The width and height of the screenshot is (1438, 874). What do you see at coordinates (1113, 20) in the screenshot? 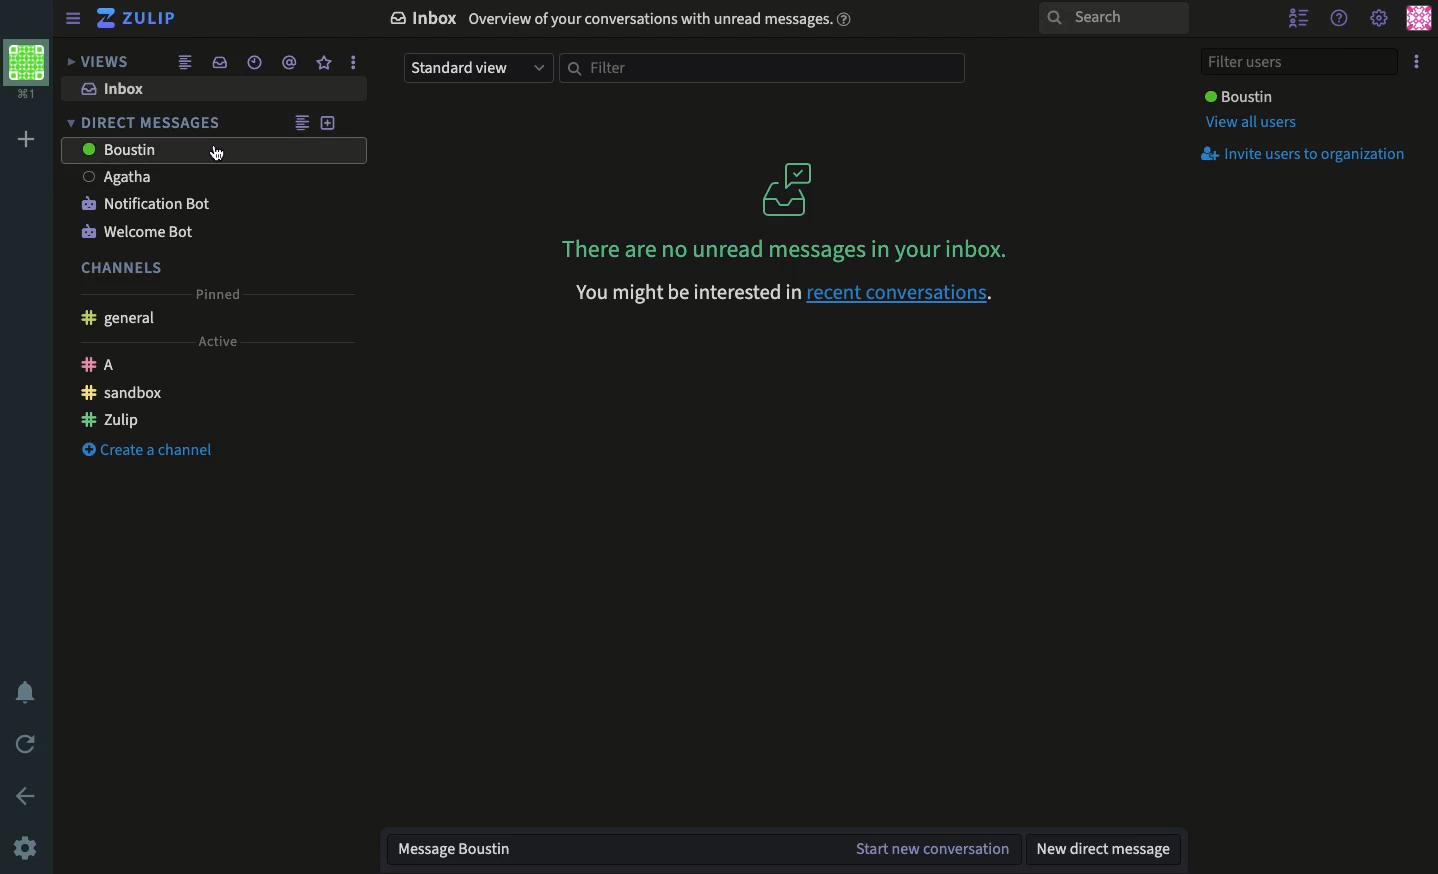
I see `Search` at bounding box center [1113, 20].